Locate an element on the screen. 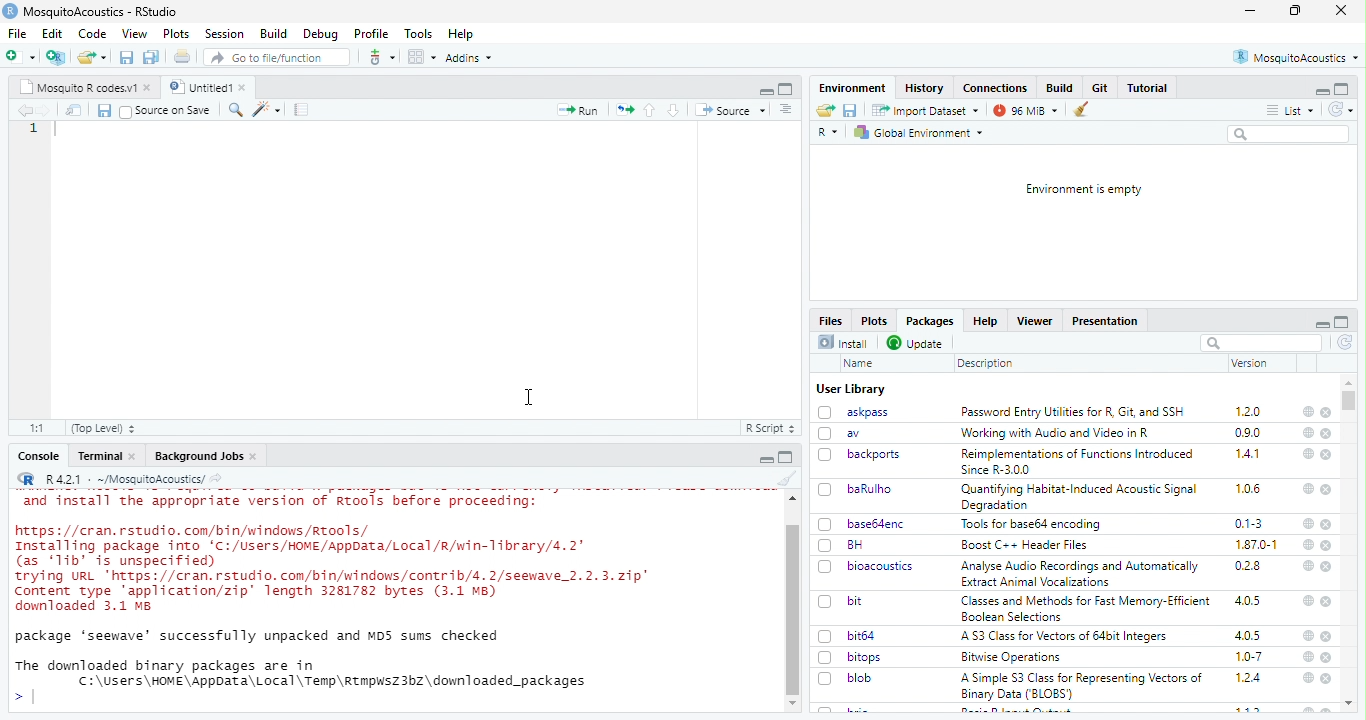 This screenshot has width=1366, height=720. 01-3 is located at coordinates (1249, 523).